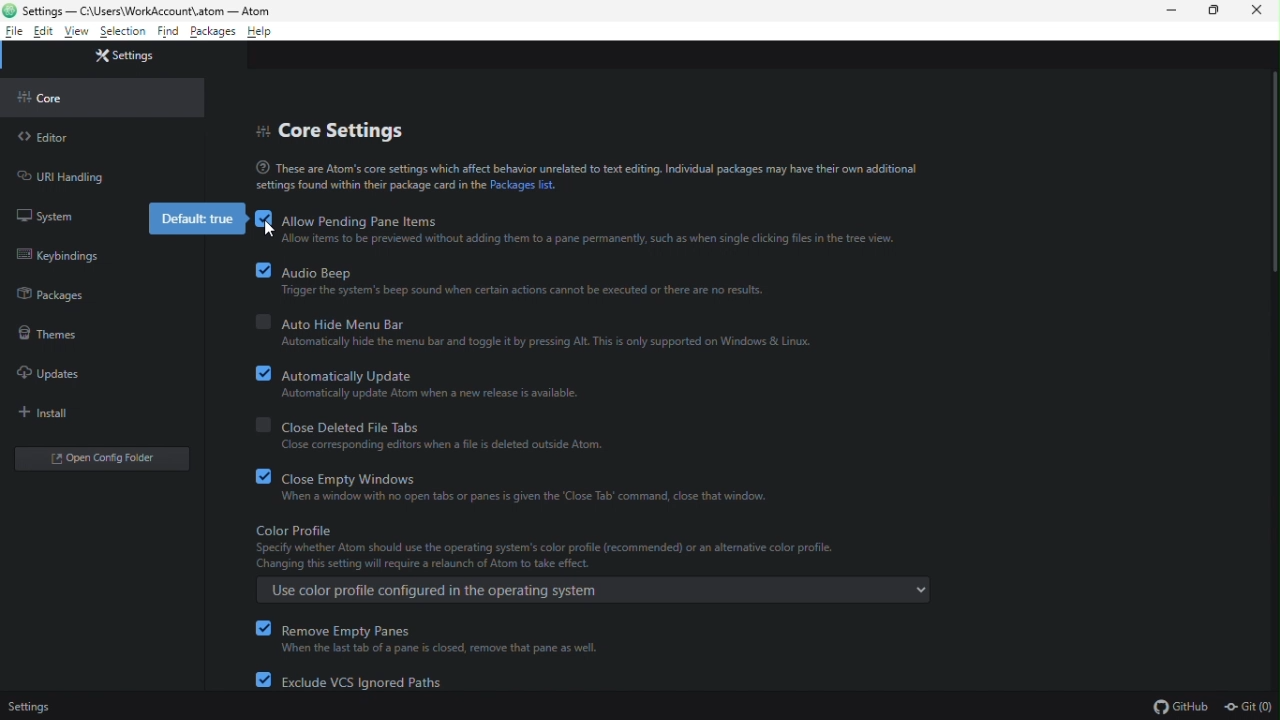 This screenshot has width=1280, height=720. What do you see at coordinates (124, 31) in the screenshot?
I see `selection` at bounding box center [124, 31].